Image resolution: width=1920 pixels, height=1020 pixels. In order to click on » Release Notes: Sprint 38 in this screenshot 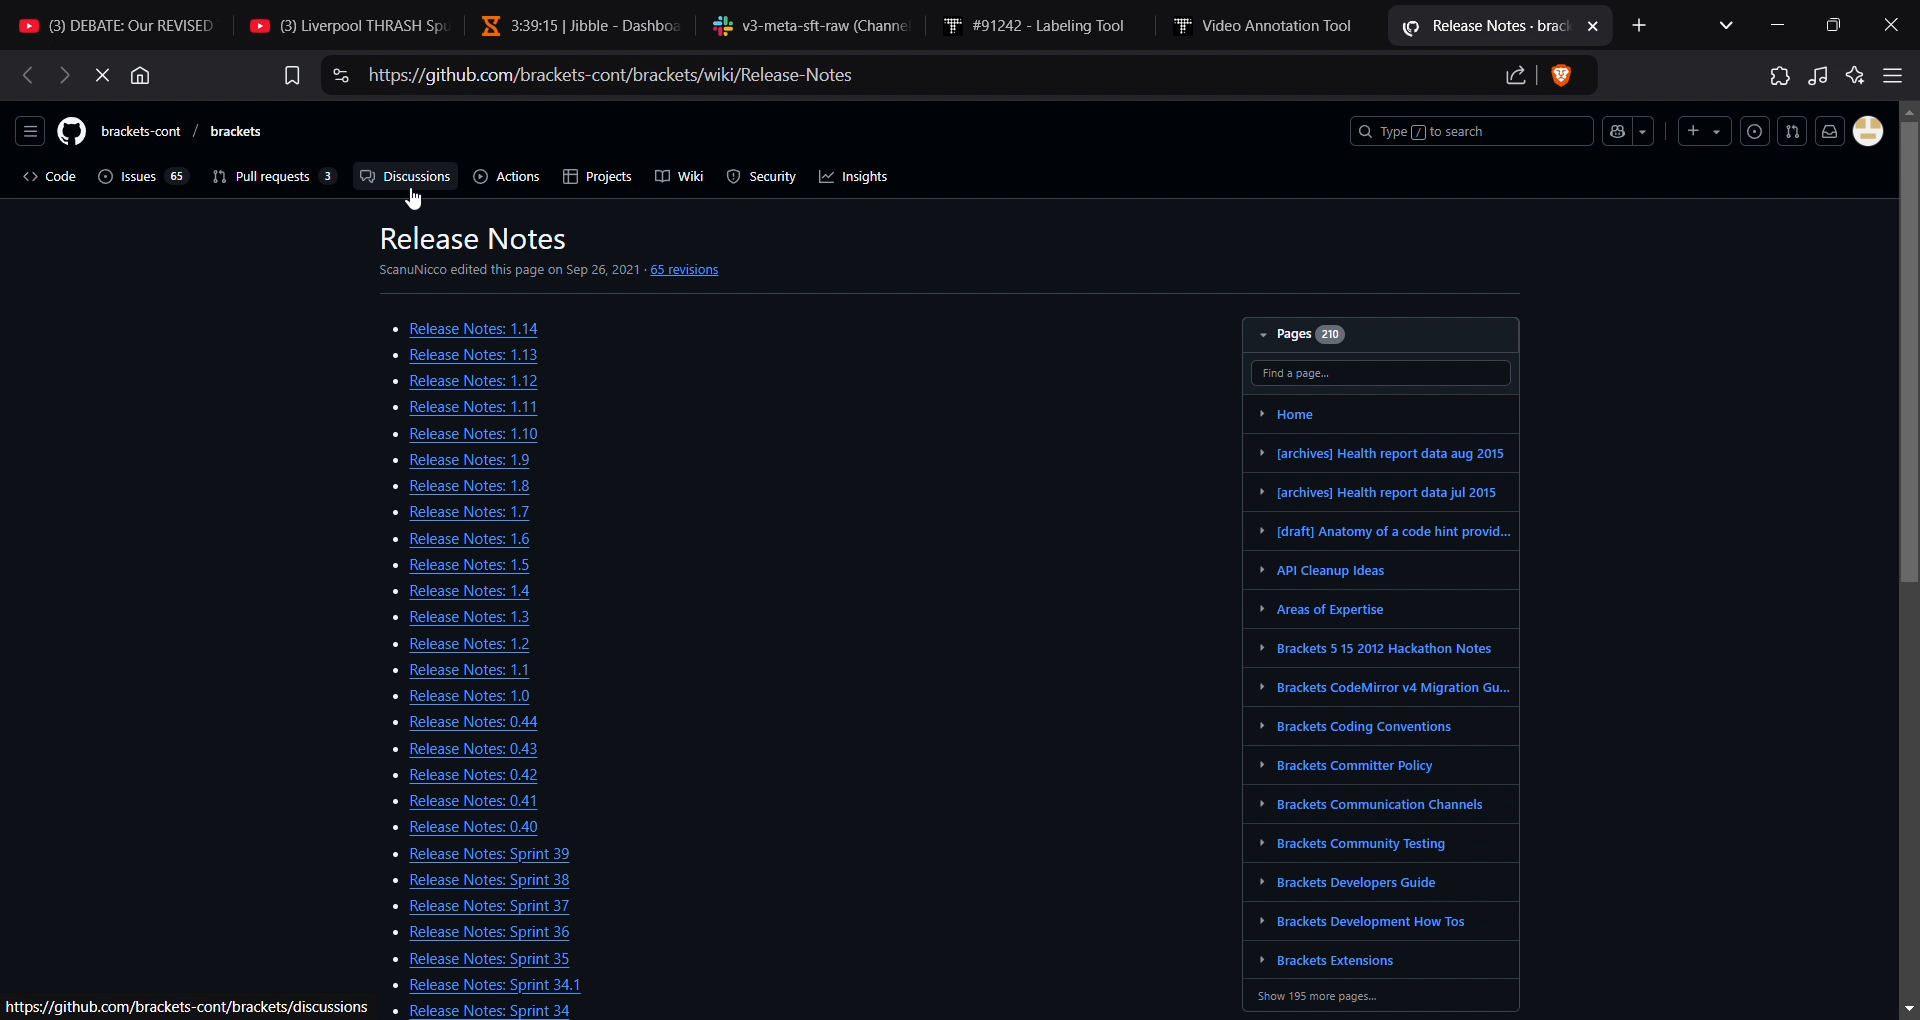, I will do `click(451, 880)`.